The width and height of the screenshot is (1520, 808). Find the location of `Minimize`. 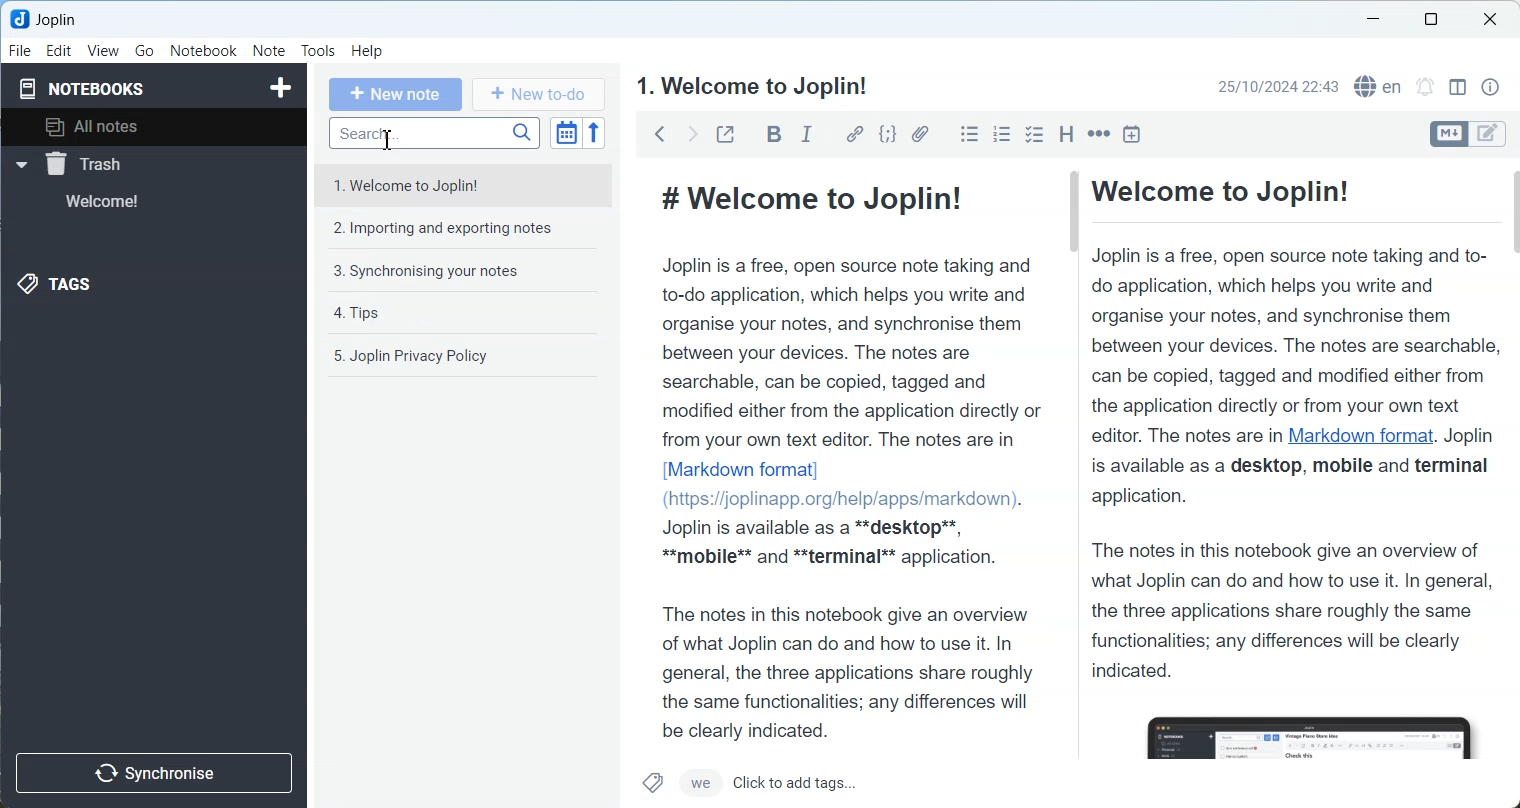

Minimize is located at coordinates (1372, 19).